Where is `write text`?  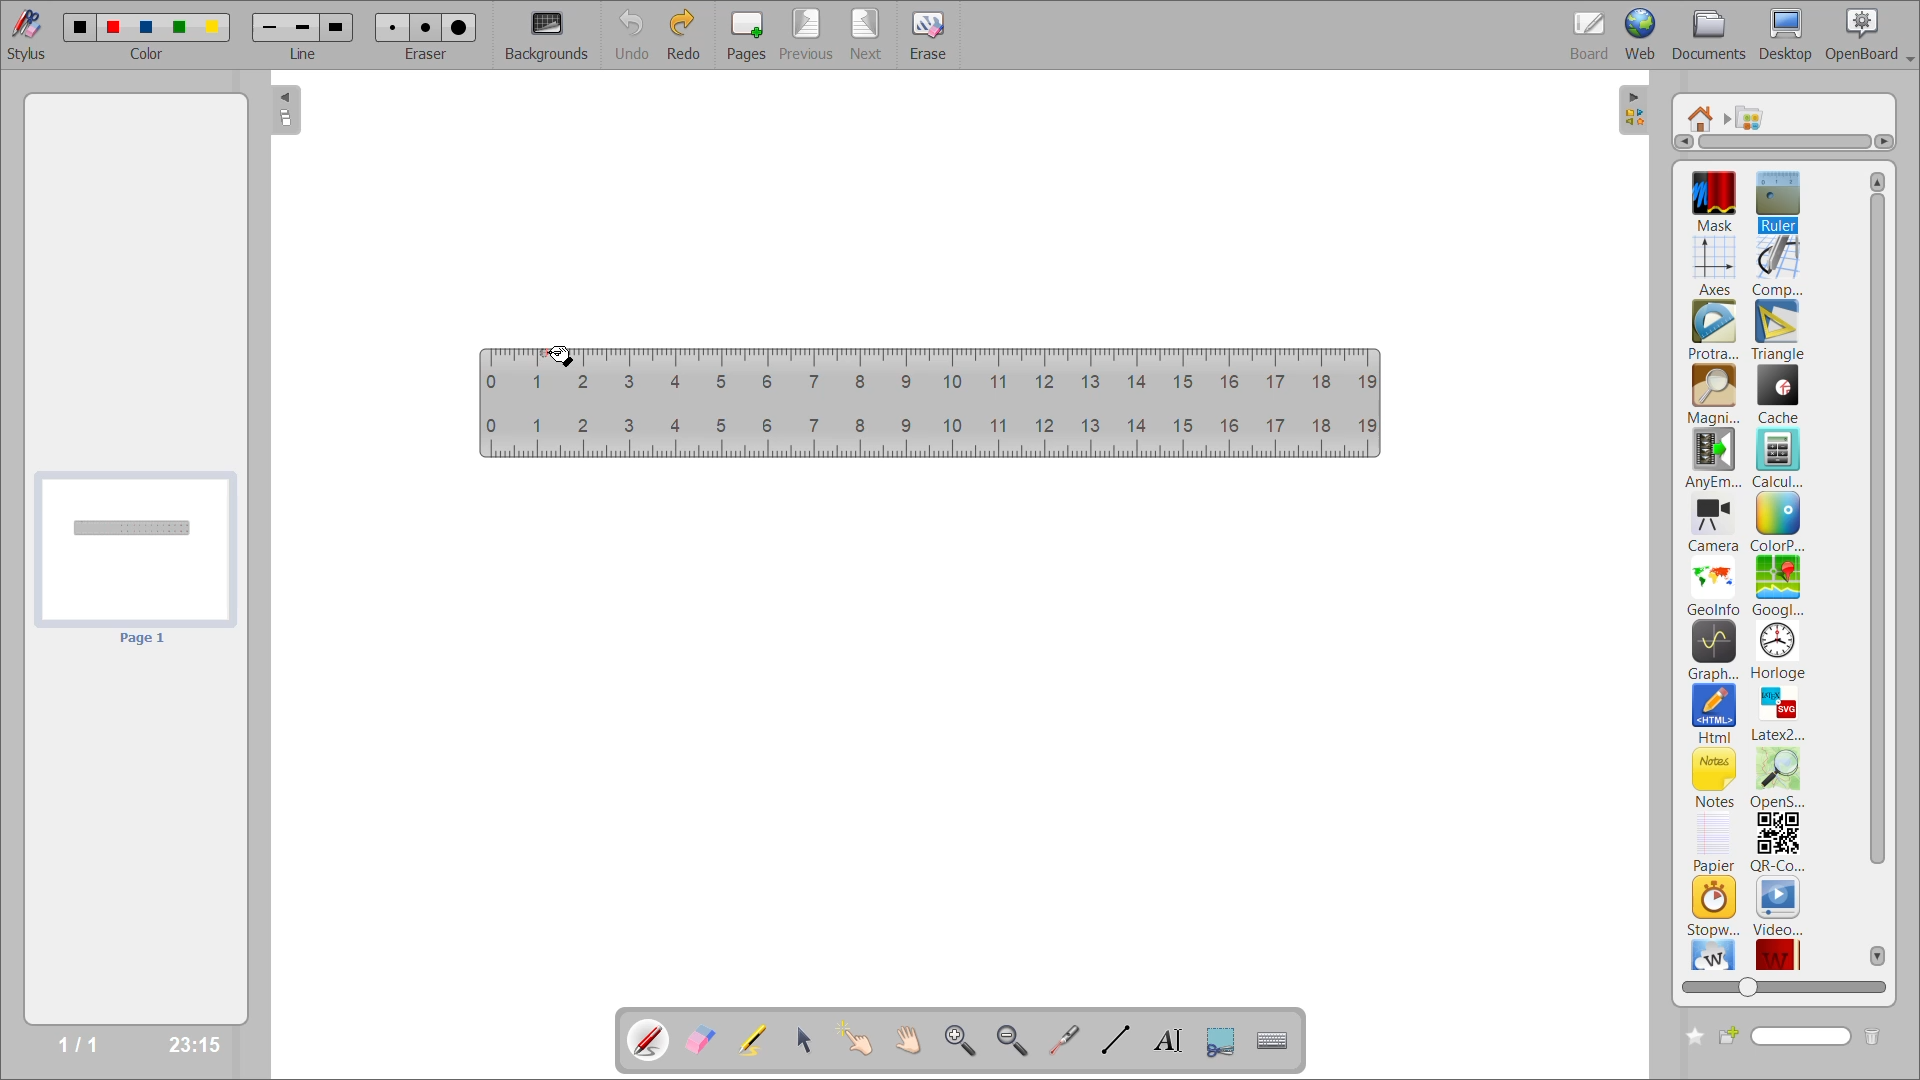
write text is located at coordinates (1167, 1040).